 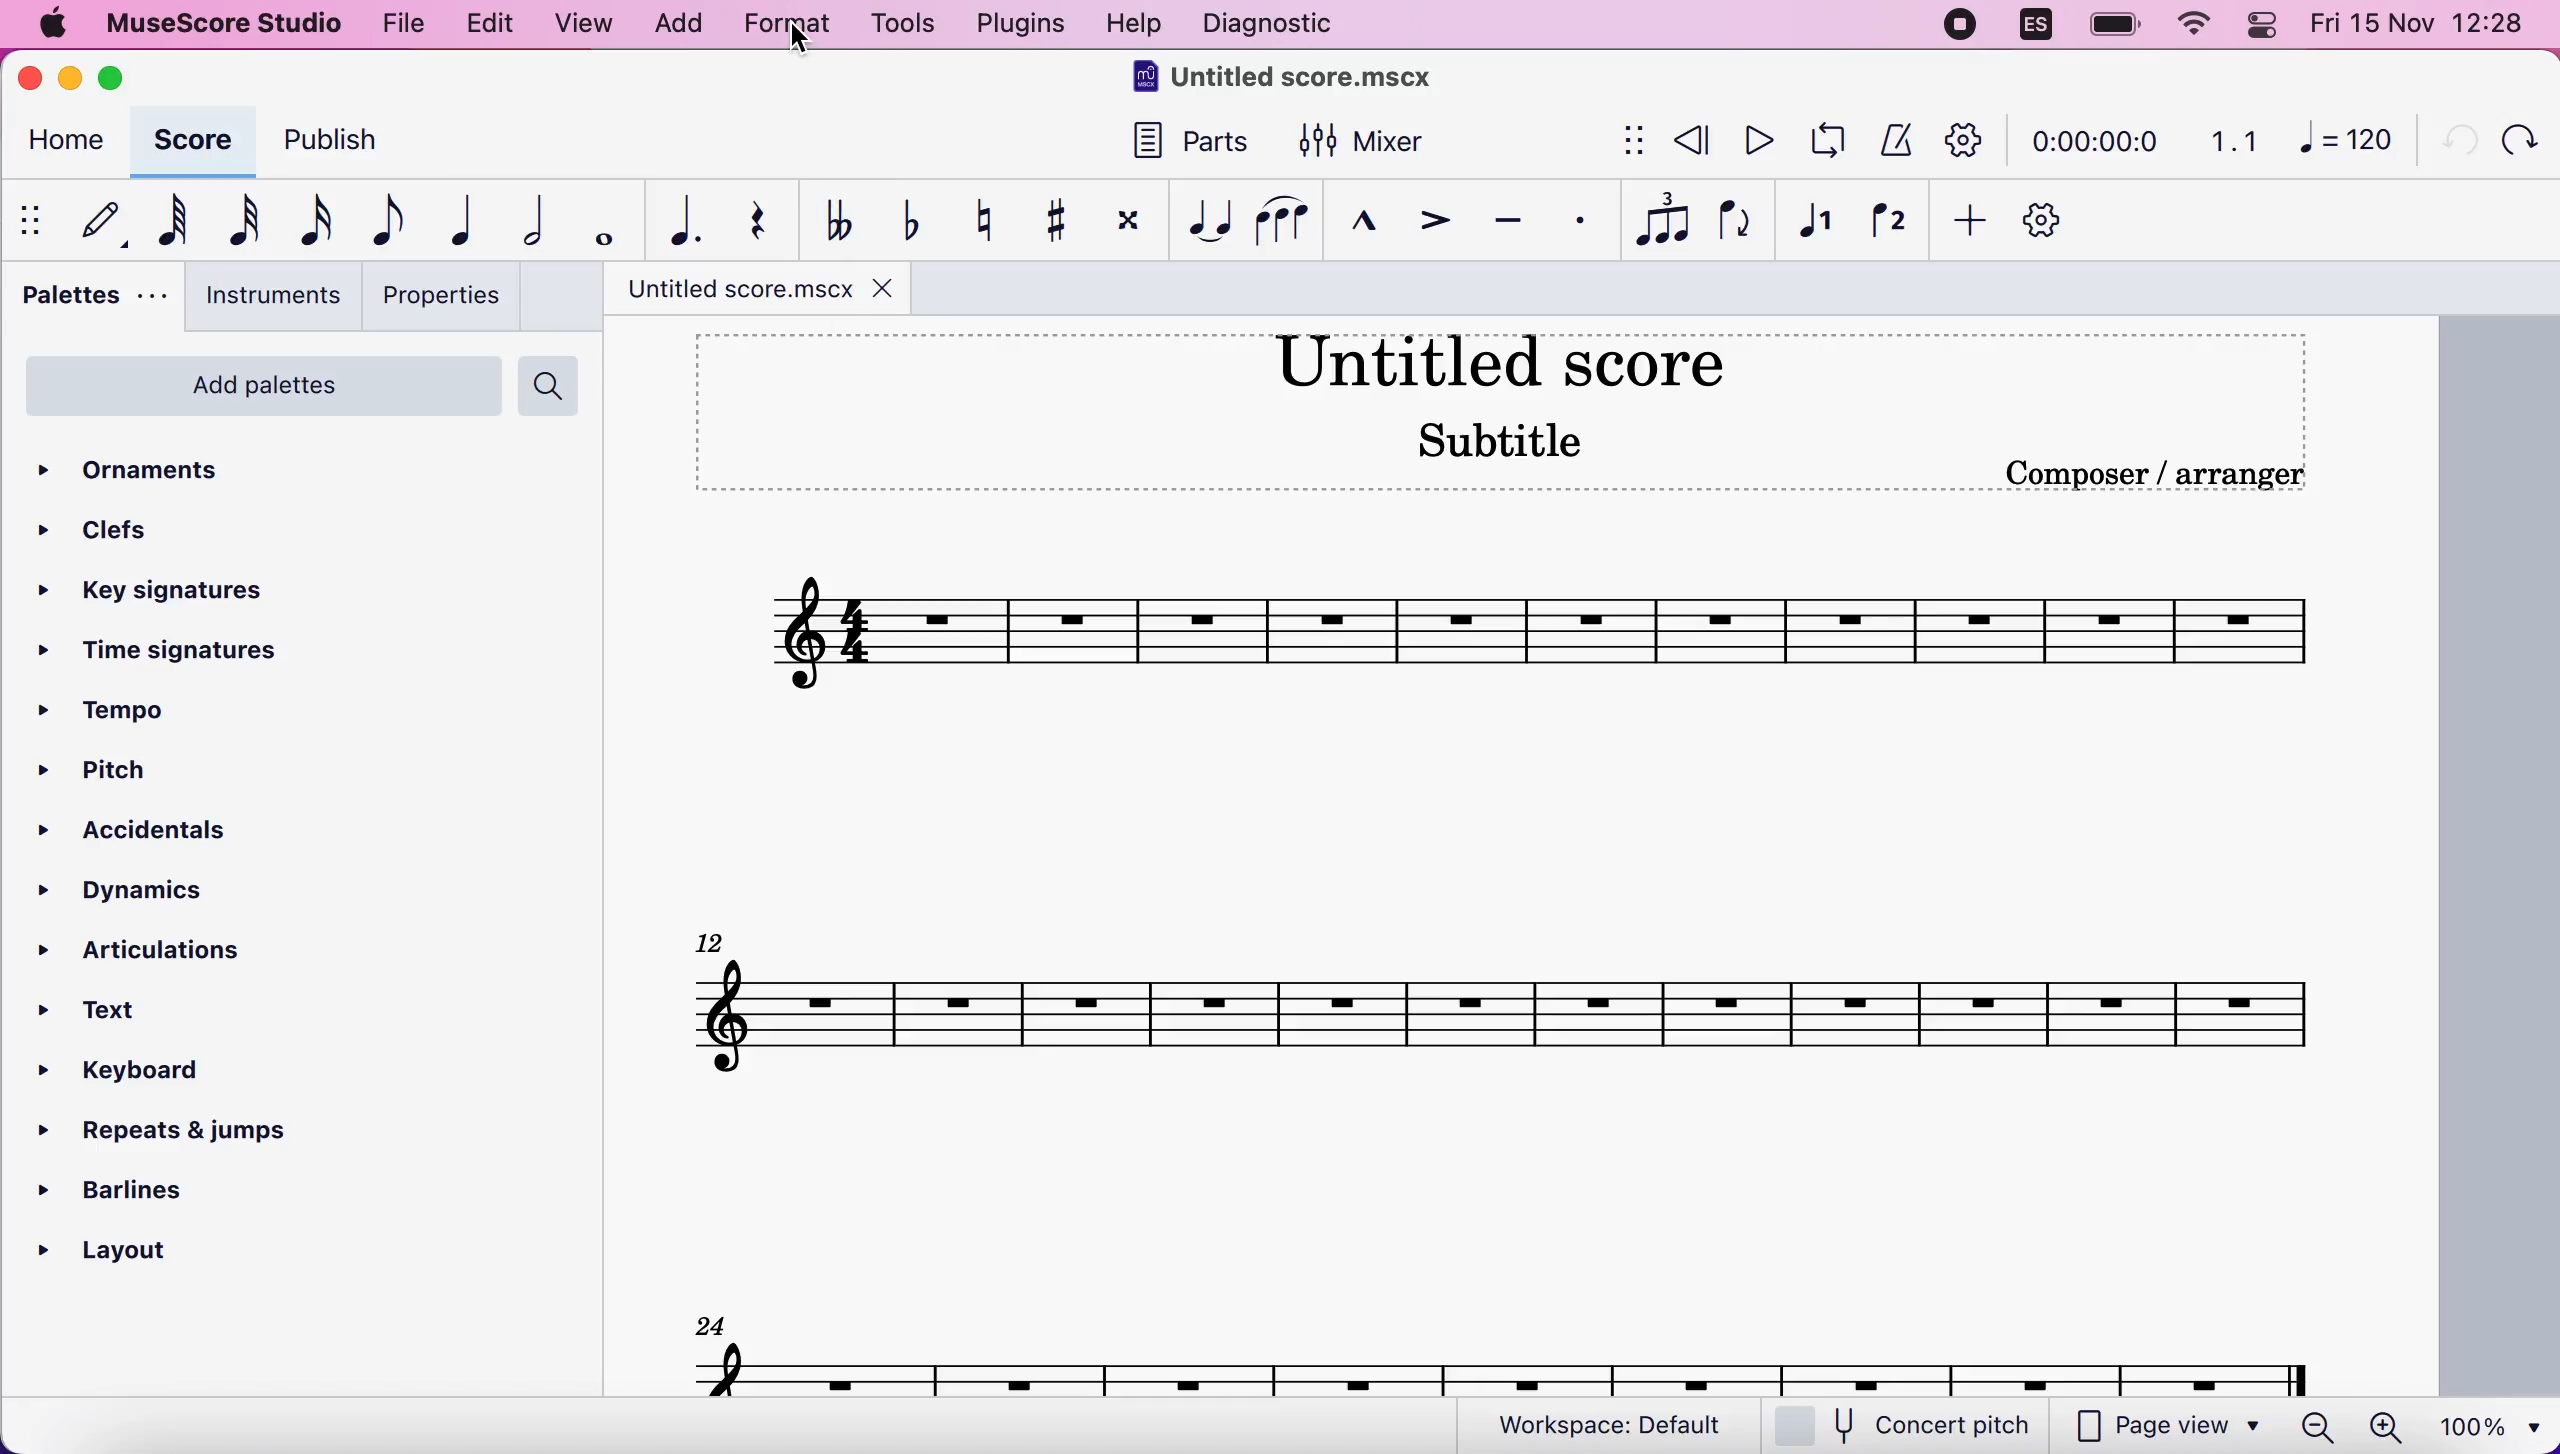 What do you see at coordinates (1507, 222) in the screenshot?
I see `tenuto` at bounding box center [1507, 222].